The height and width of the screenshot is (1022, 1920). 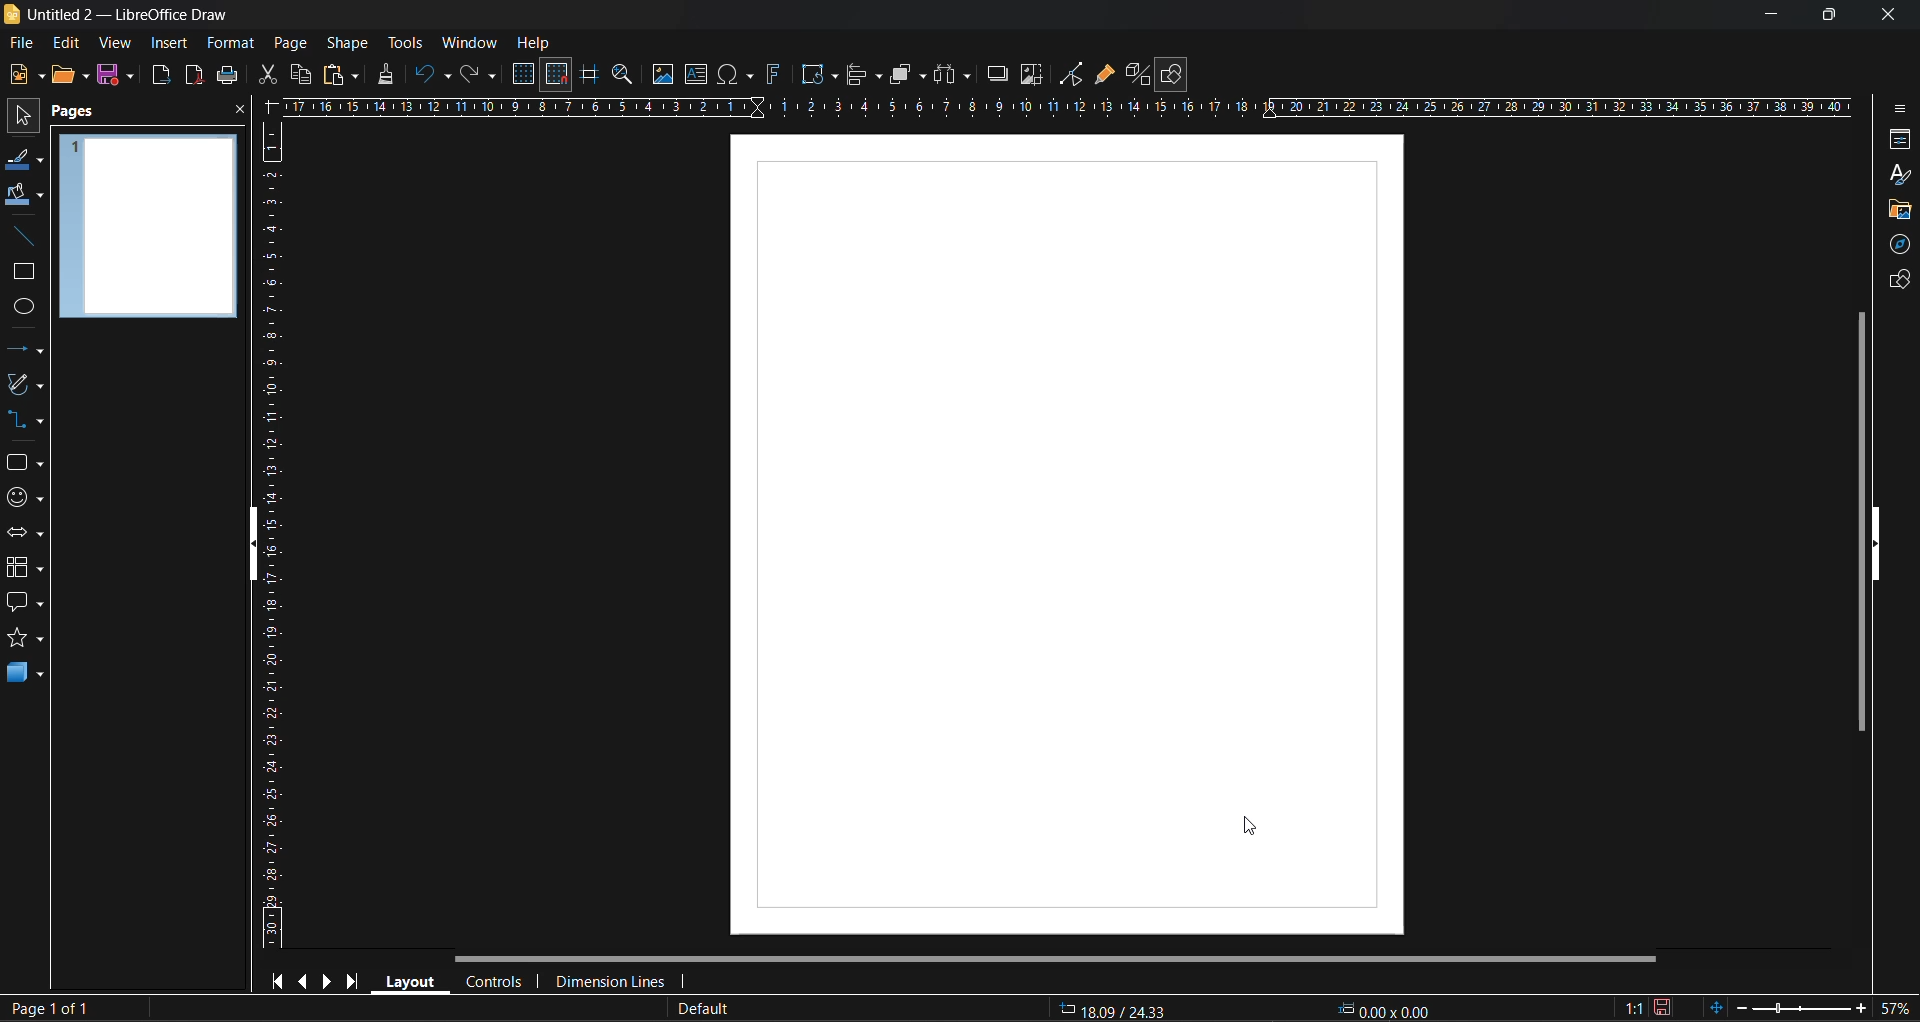 What do you see at coordinates (23, 607) in the screenshot?
I see `callout shapes` at bounding box center [23, 607].